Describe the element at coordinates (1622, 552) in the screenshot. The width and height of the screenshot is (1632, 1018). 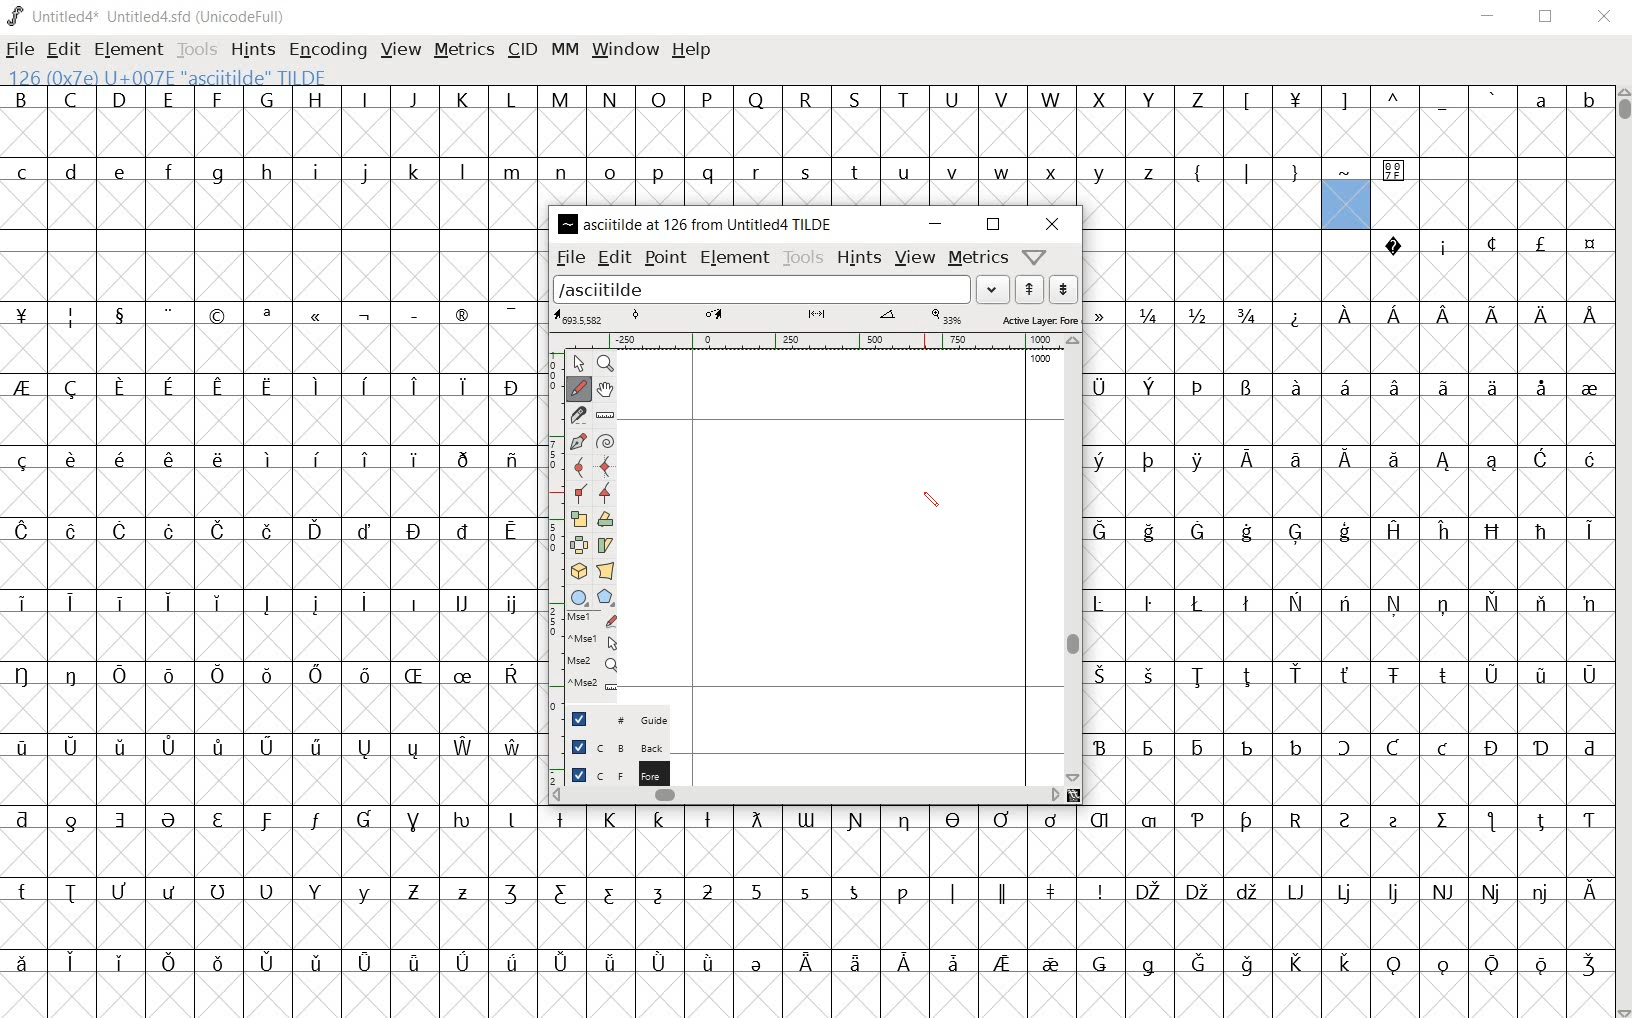
I see `SCROLLBAR` at that location.